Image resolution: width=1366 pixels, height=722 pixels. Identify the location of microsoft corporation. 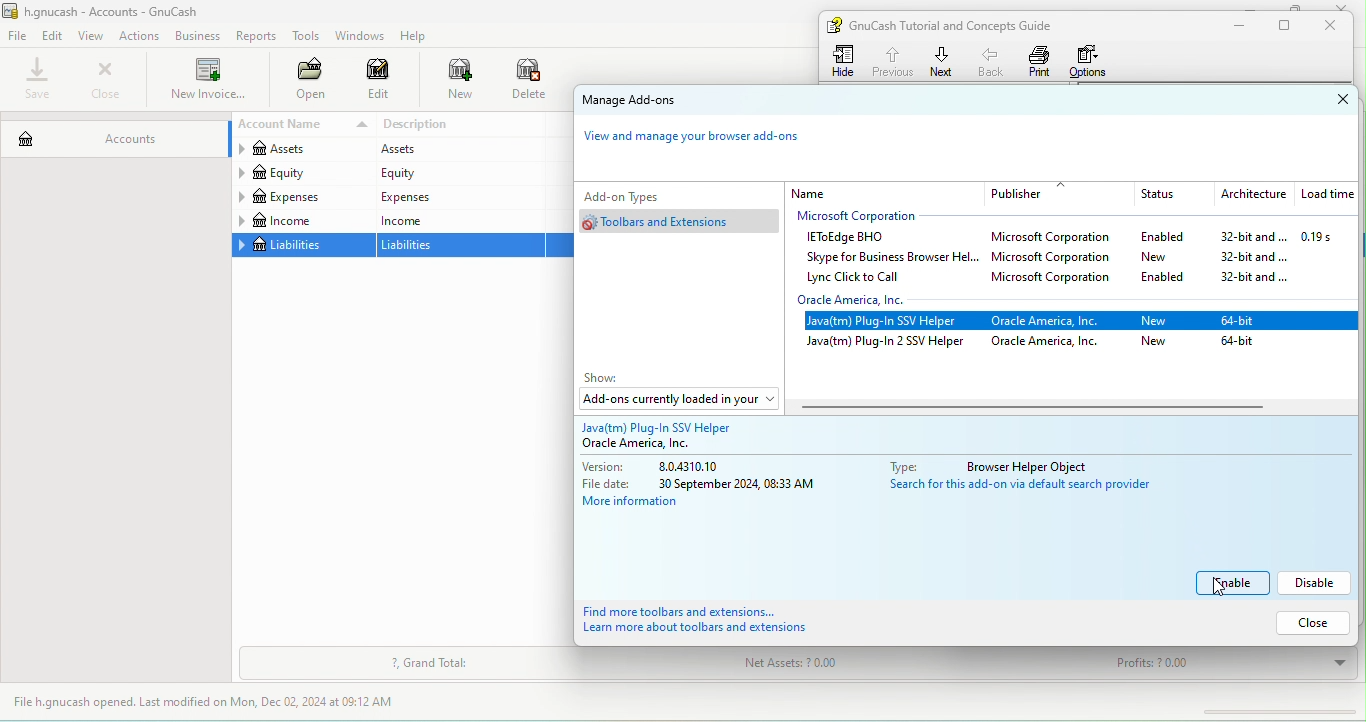
(1056, 239).